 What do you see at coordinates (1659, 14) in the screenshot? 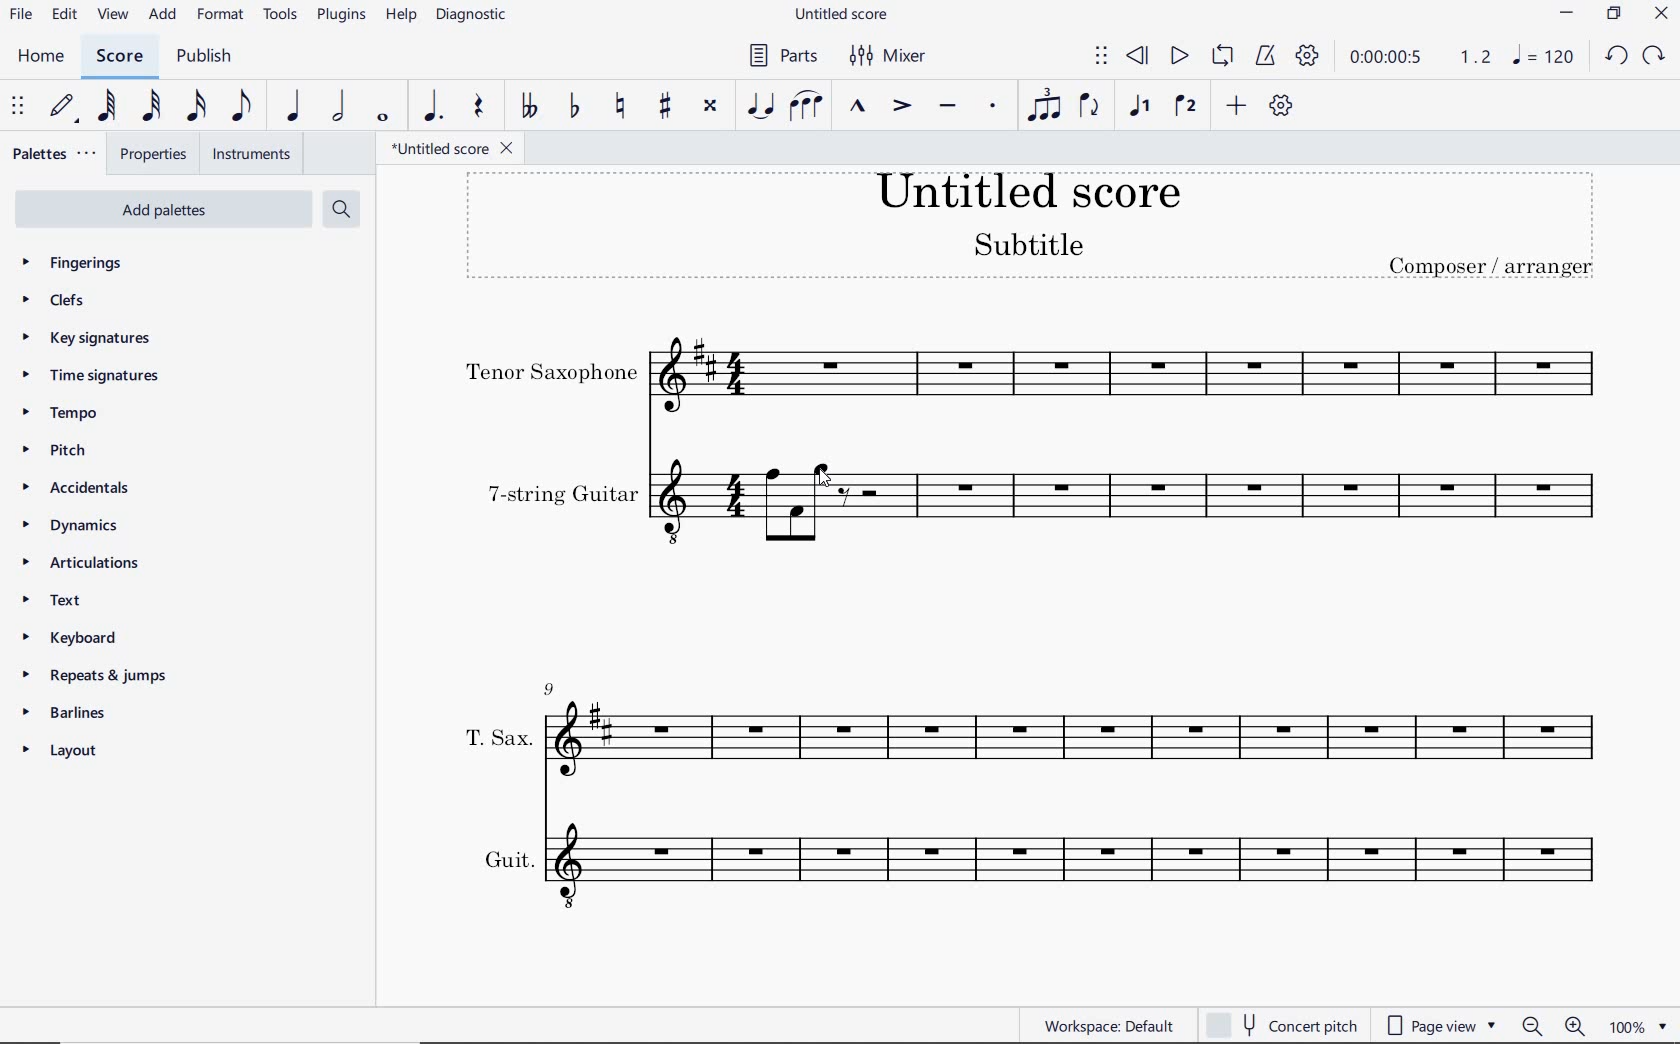
I see `CLOSE` at bounding box center [1659, 14].